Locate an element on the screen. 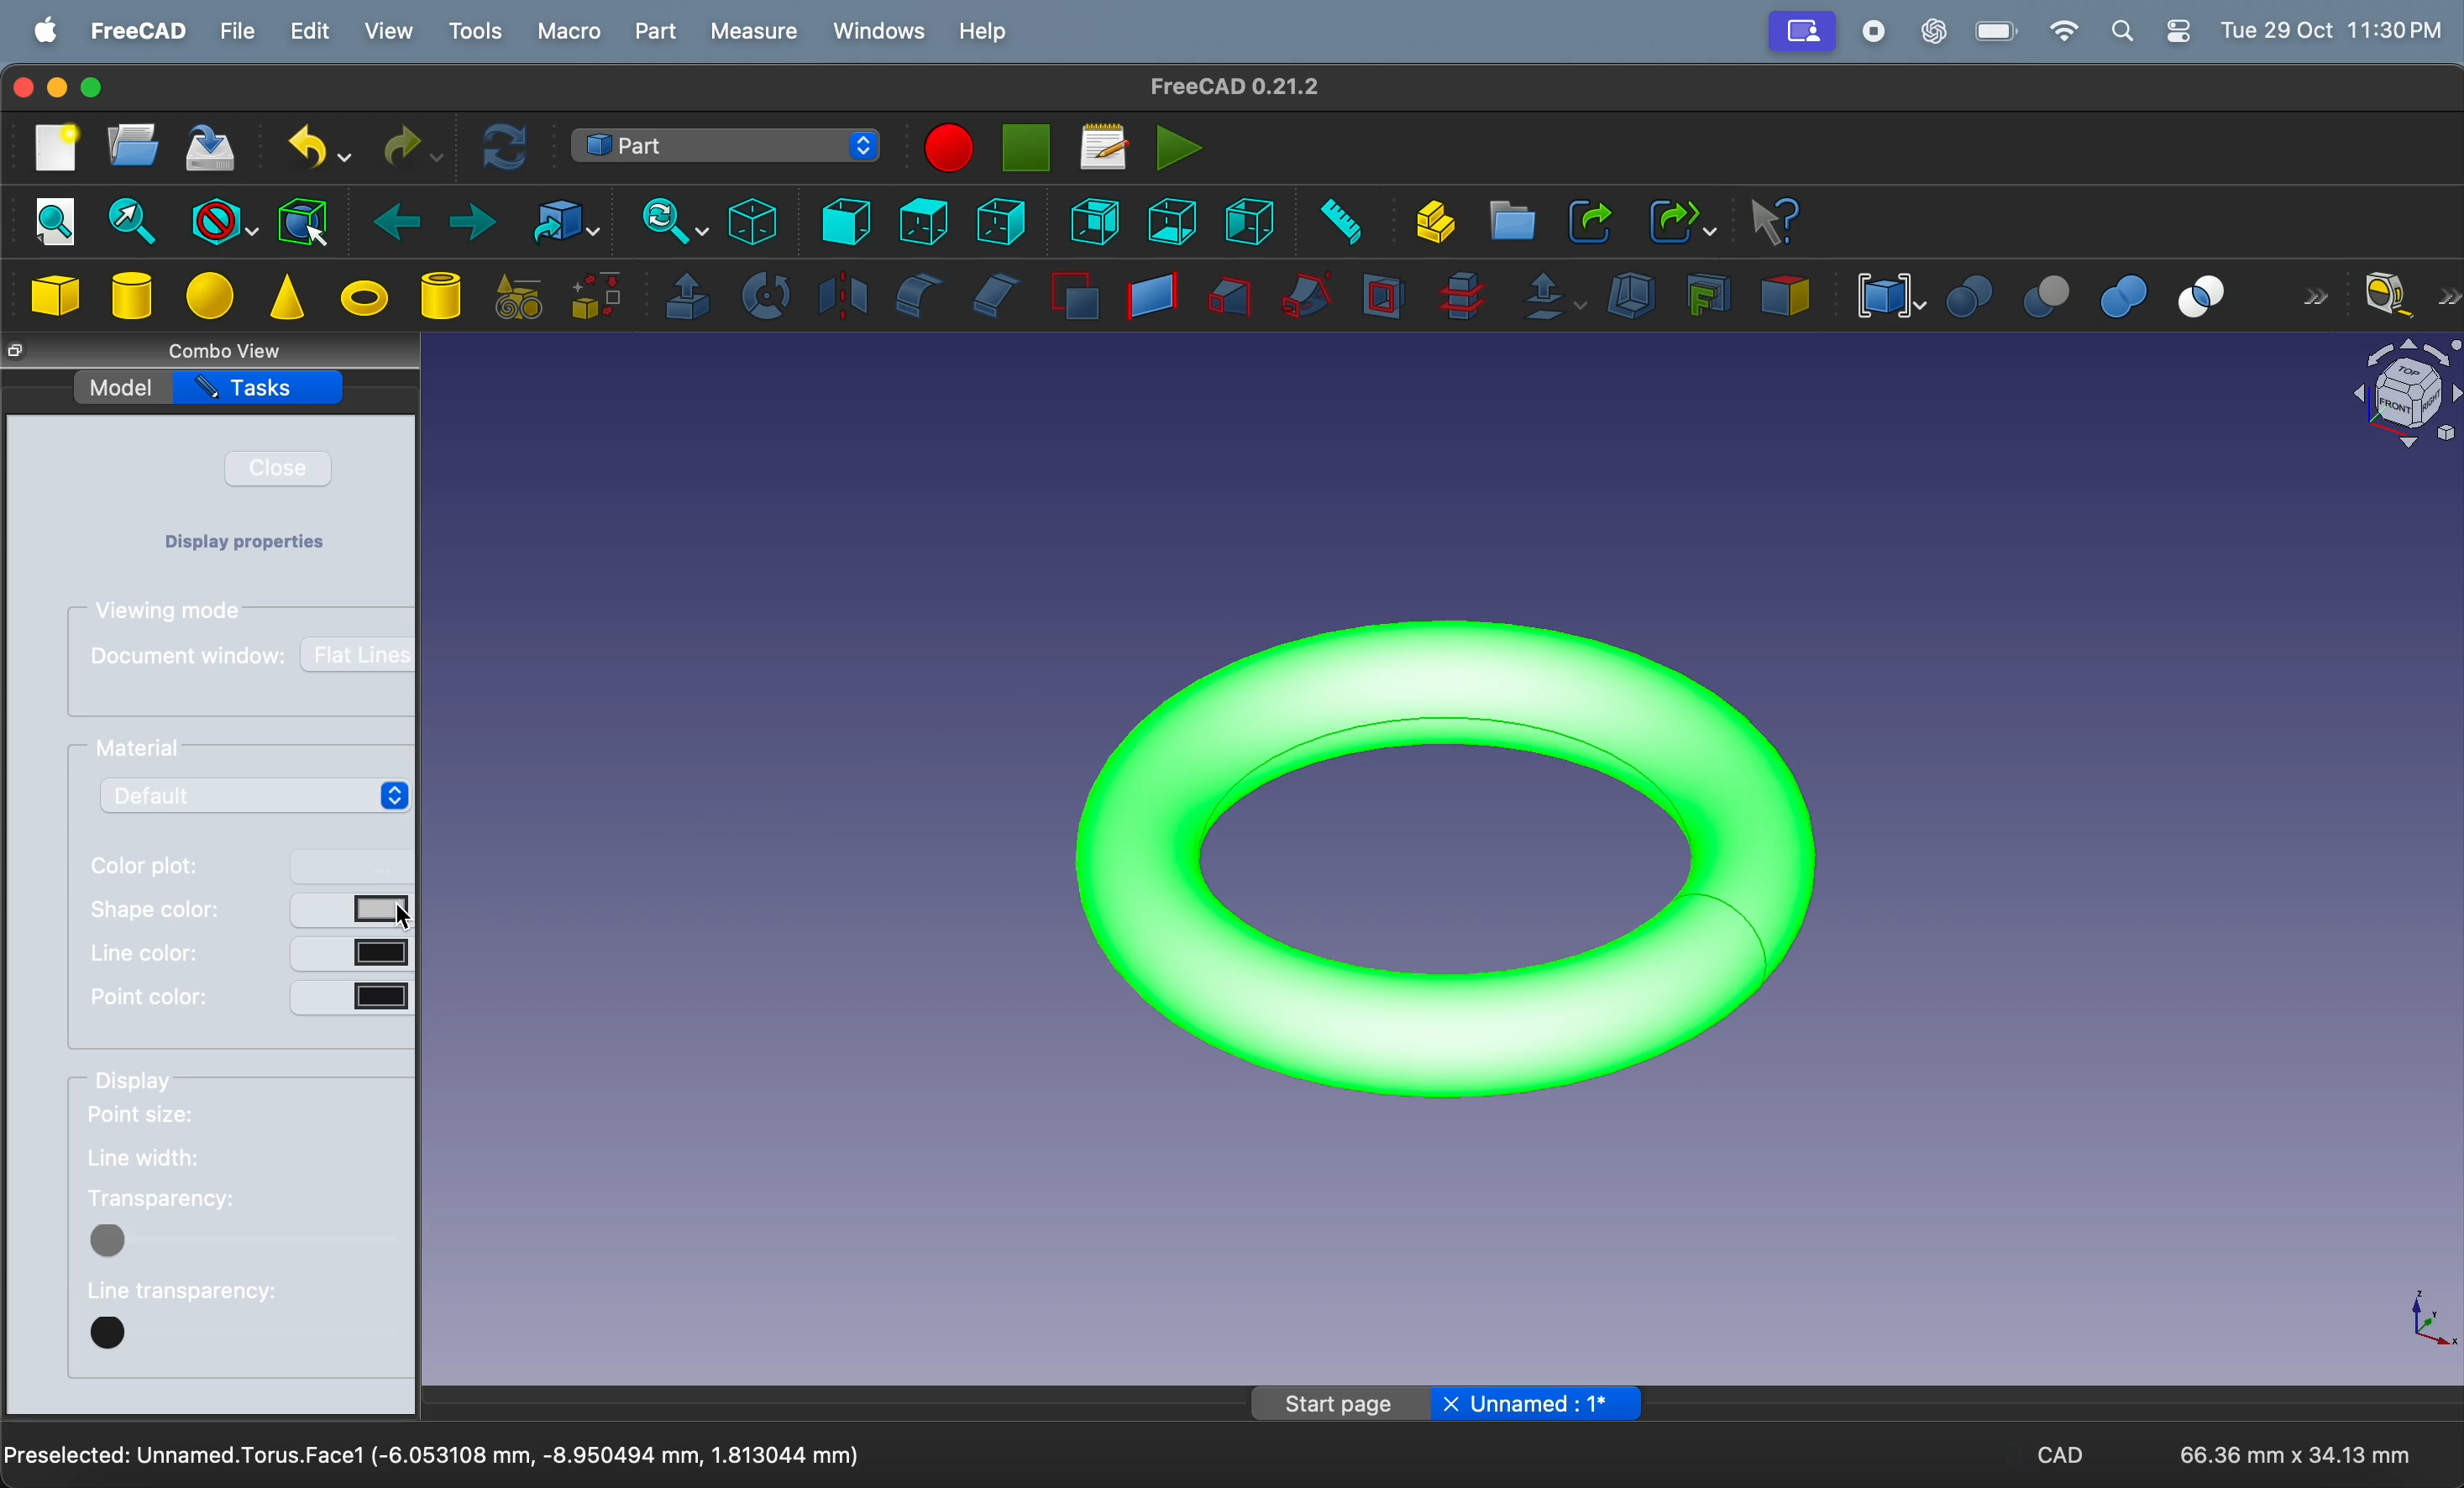 The width and height of the screenshot is (2464, 1488). fit all is located at coordinates (53, 220).